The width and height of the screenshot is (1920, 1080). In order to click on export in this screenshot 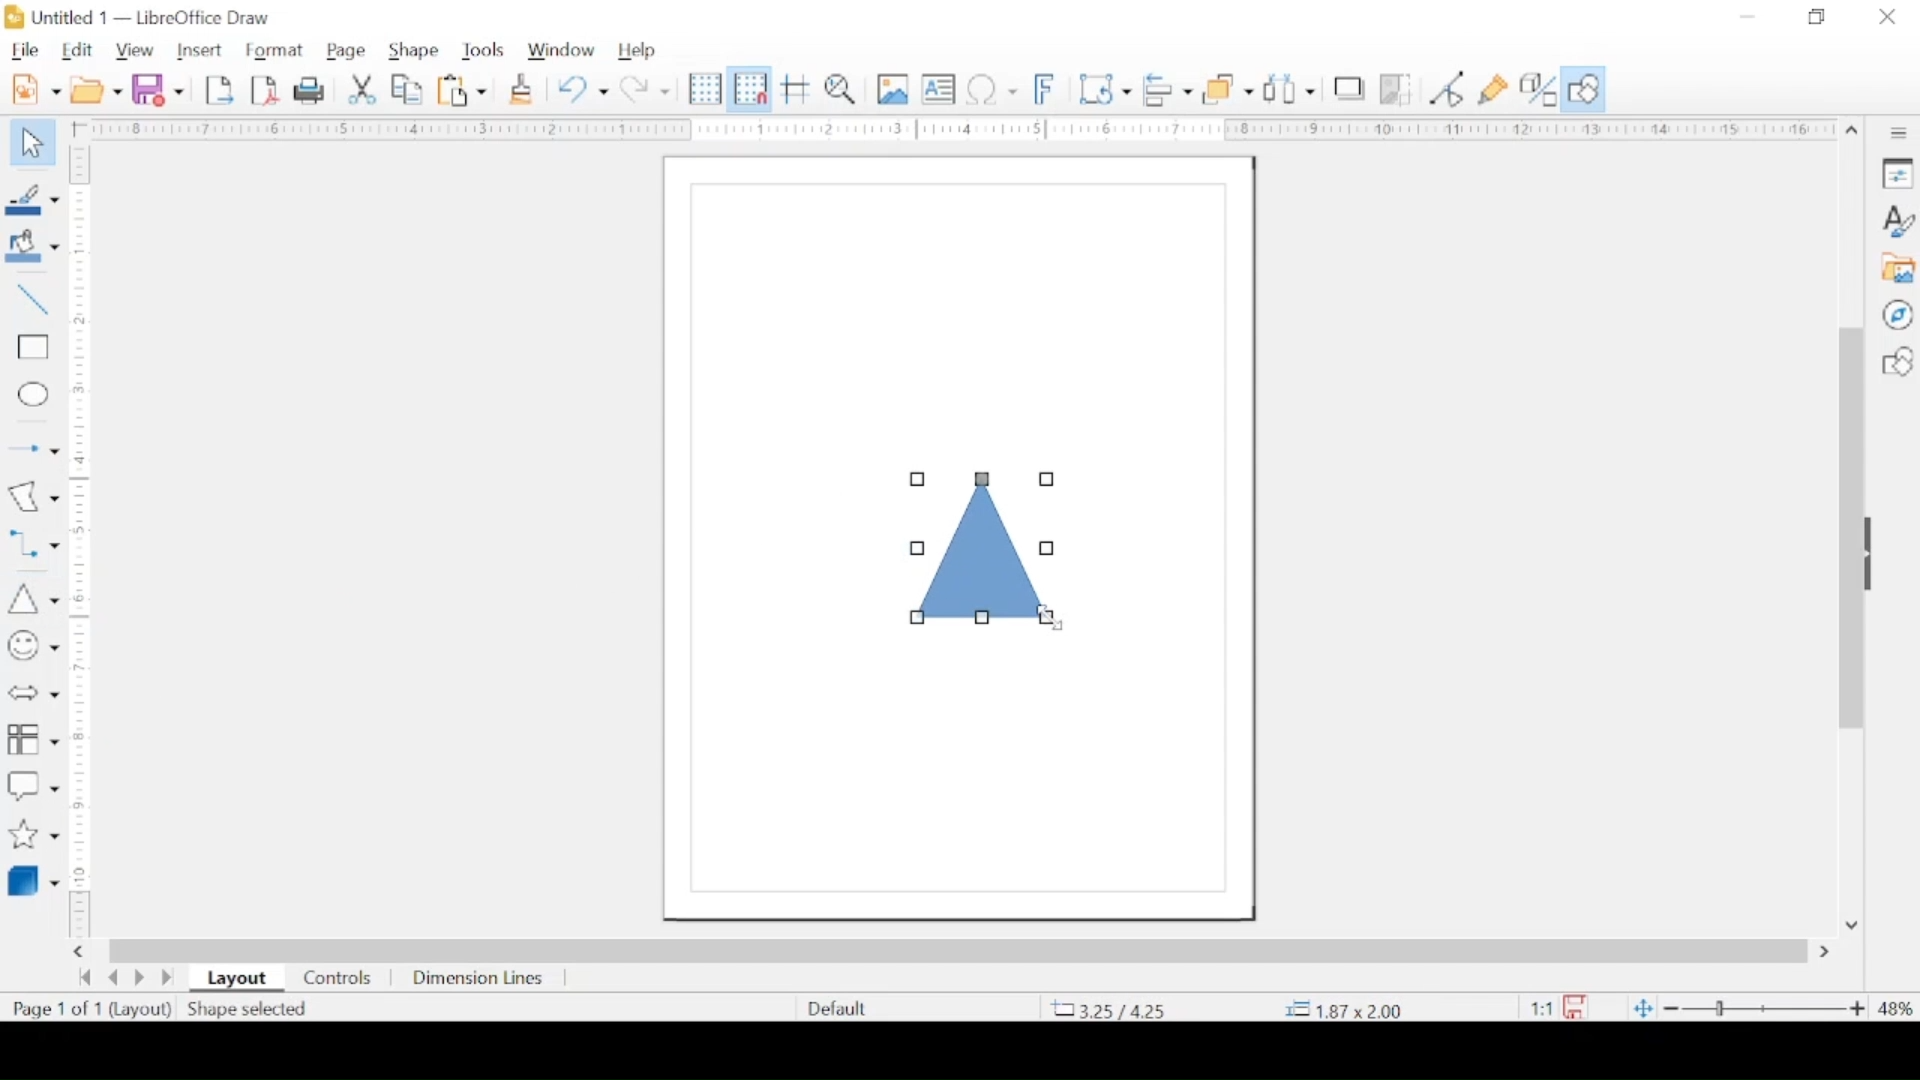, I will do `click(219, 90)`.